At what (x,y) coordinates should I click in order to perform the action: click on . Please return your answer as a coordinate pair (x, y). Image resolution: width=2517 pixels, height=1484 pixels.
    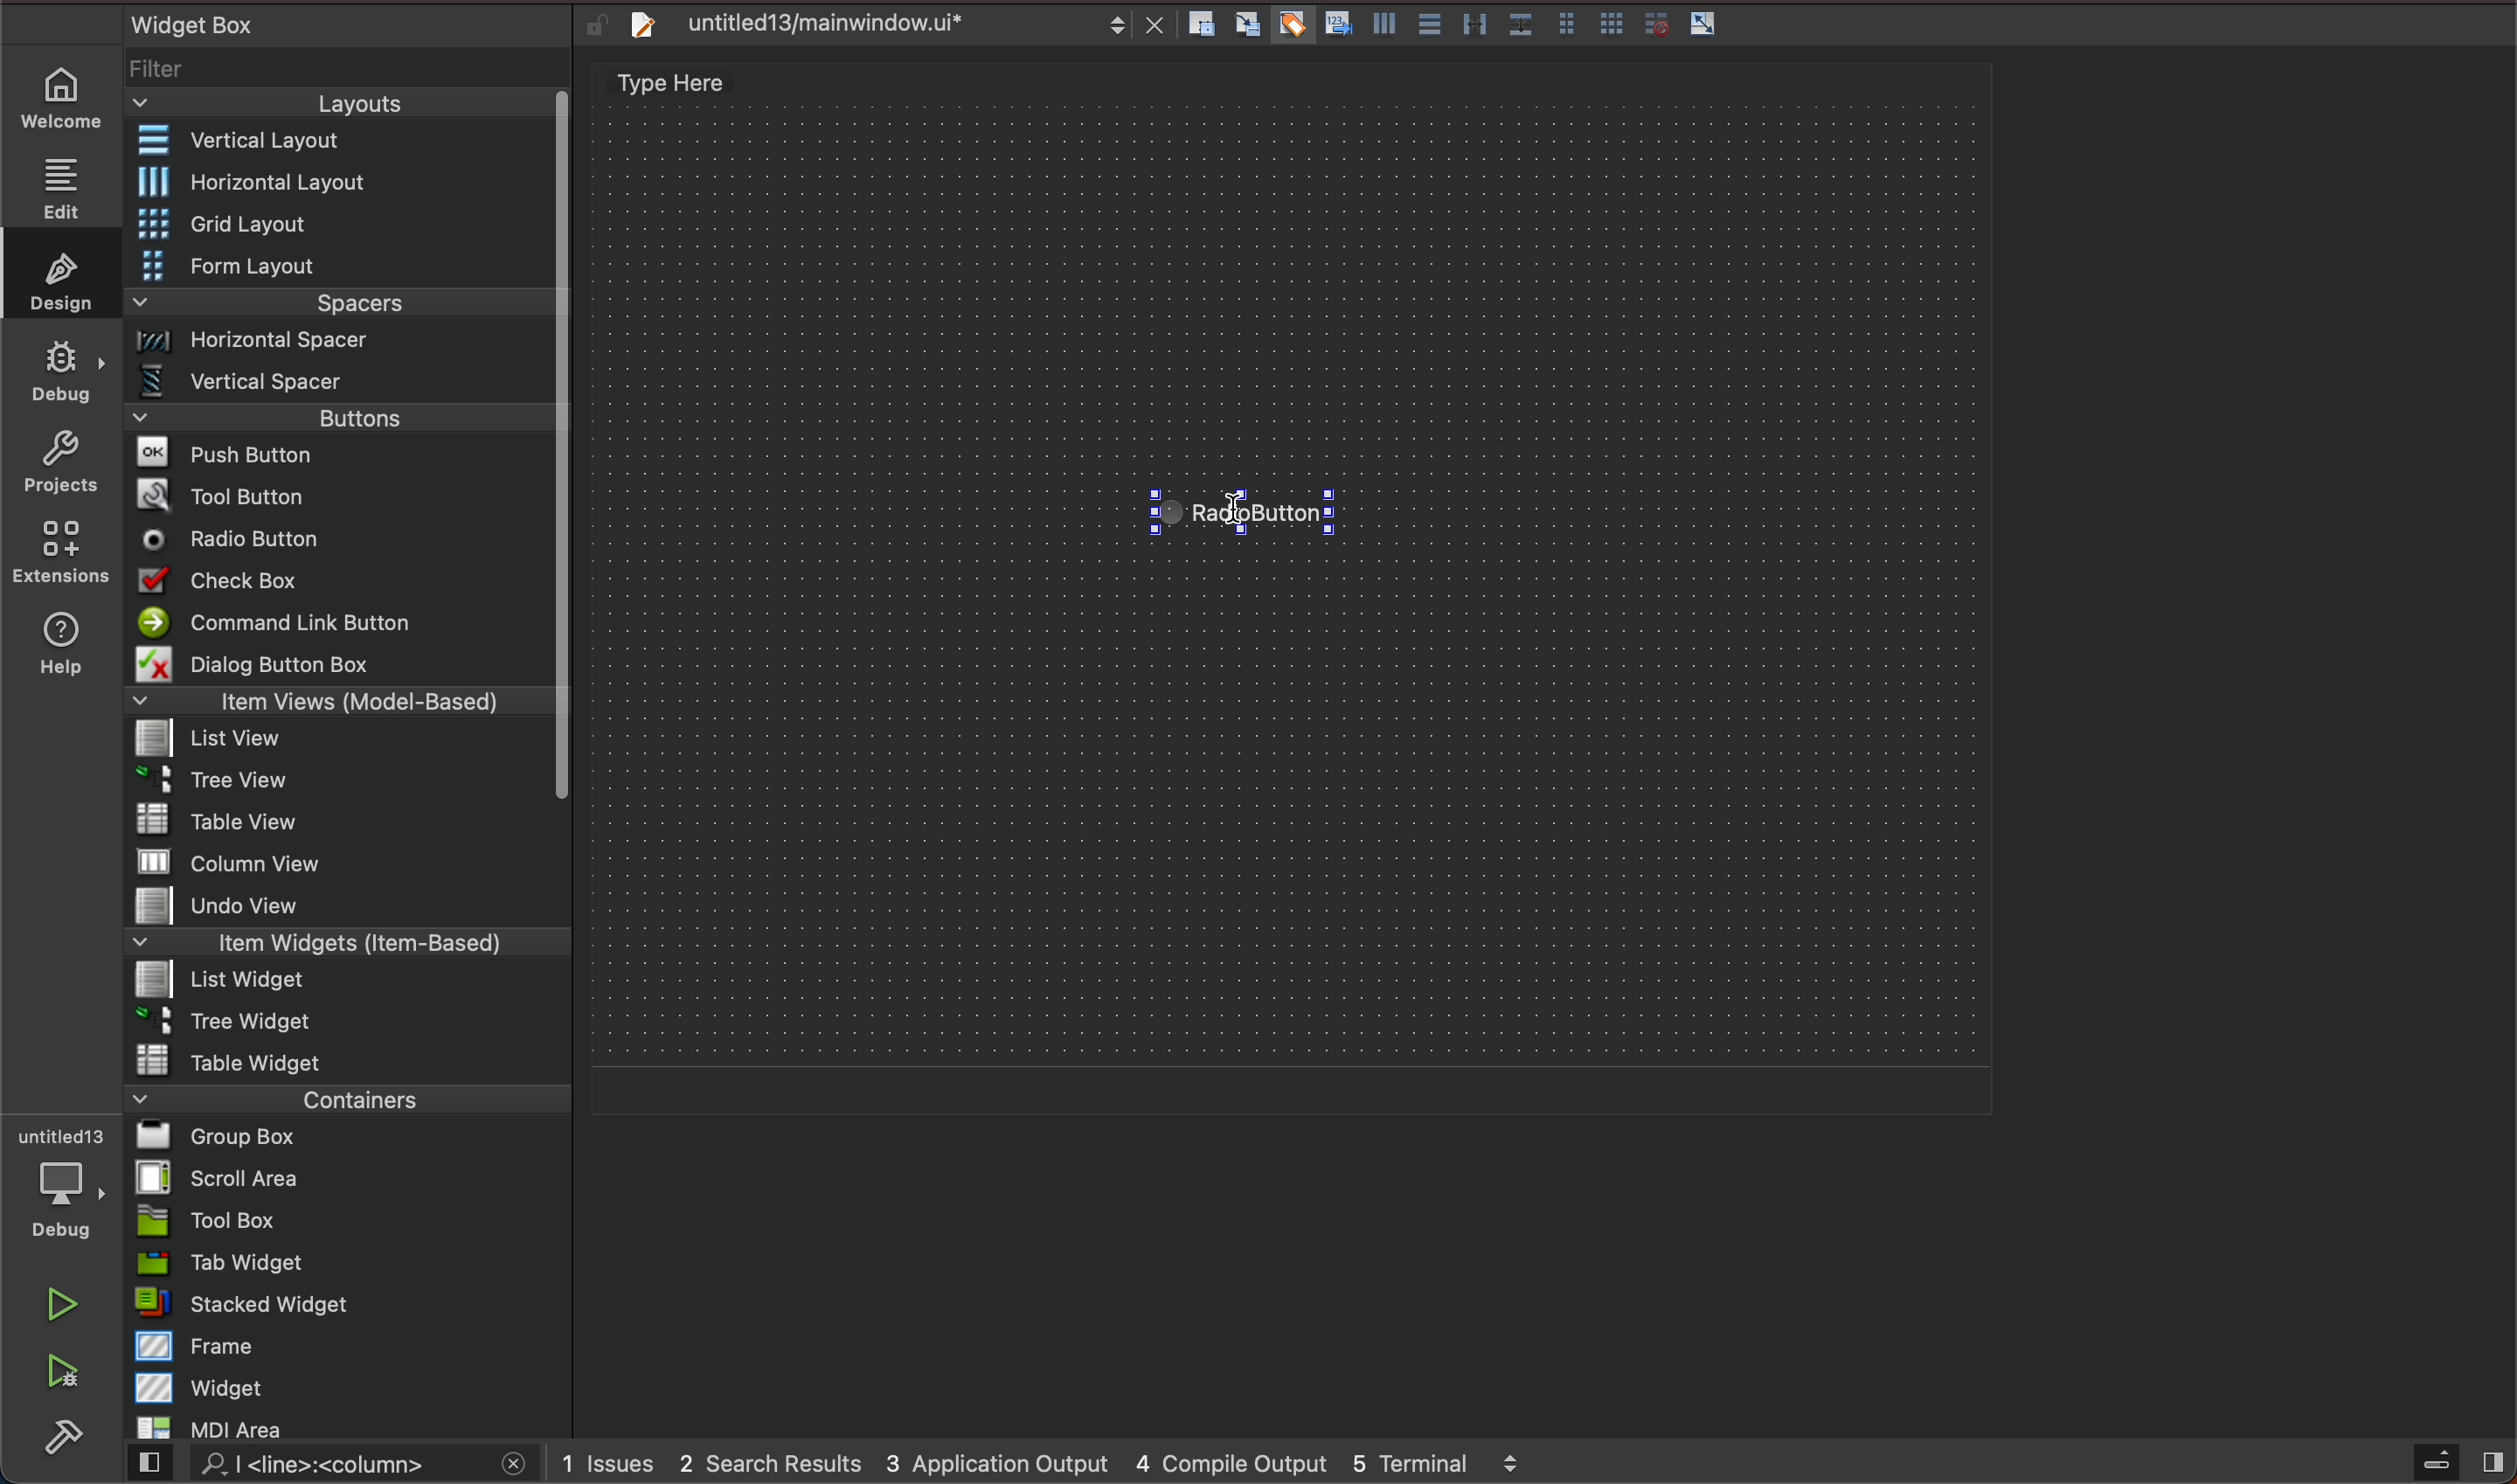
    Looking at the image, I should click on (1651, 24).